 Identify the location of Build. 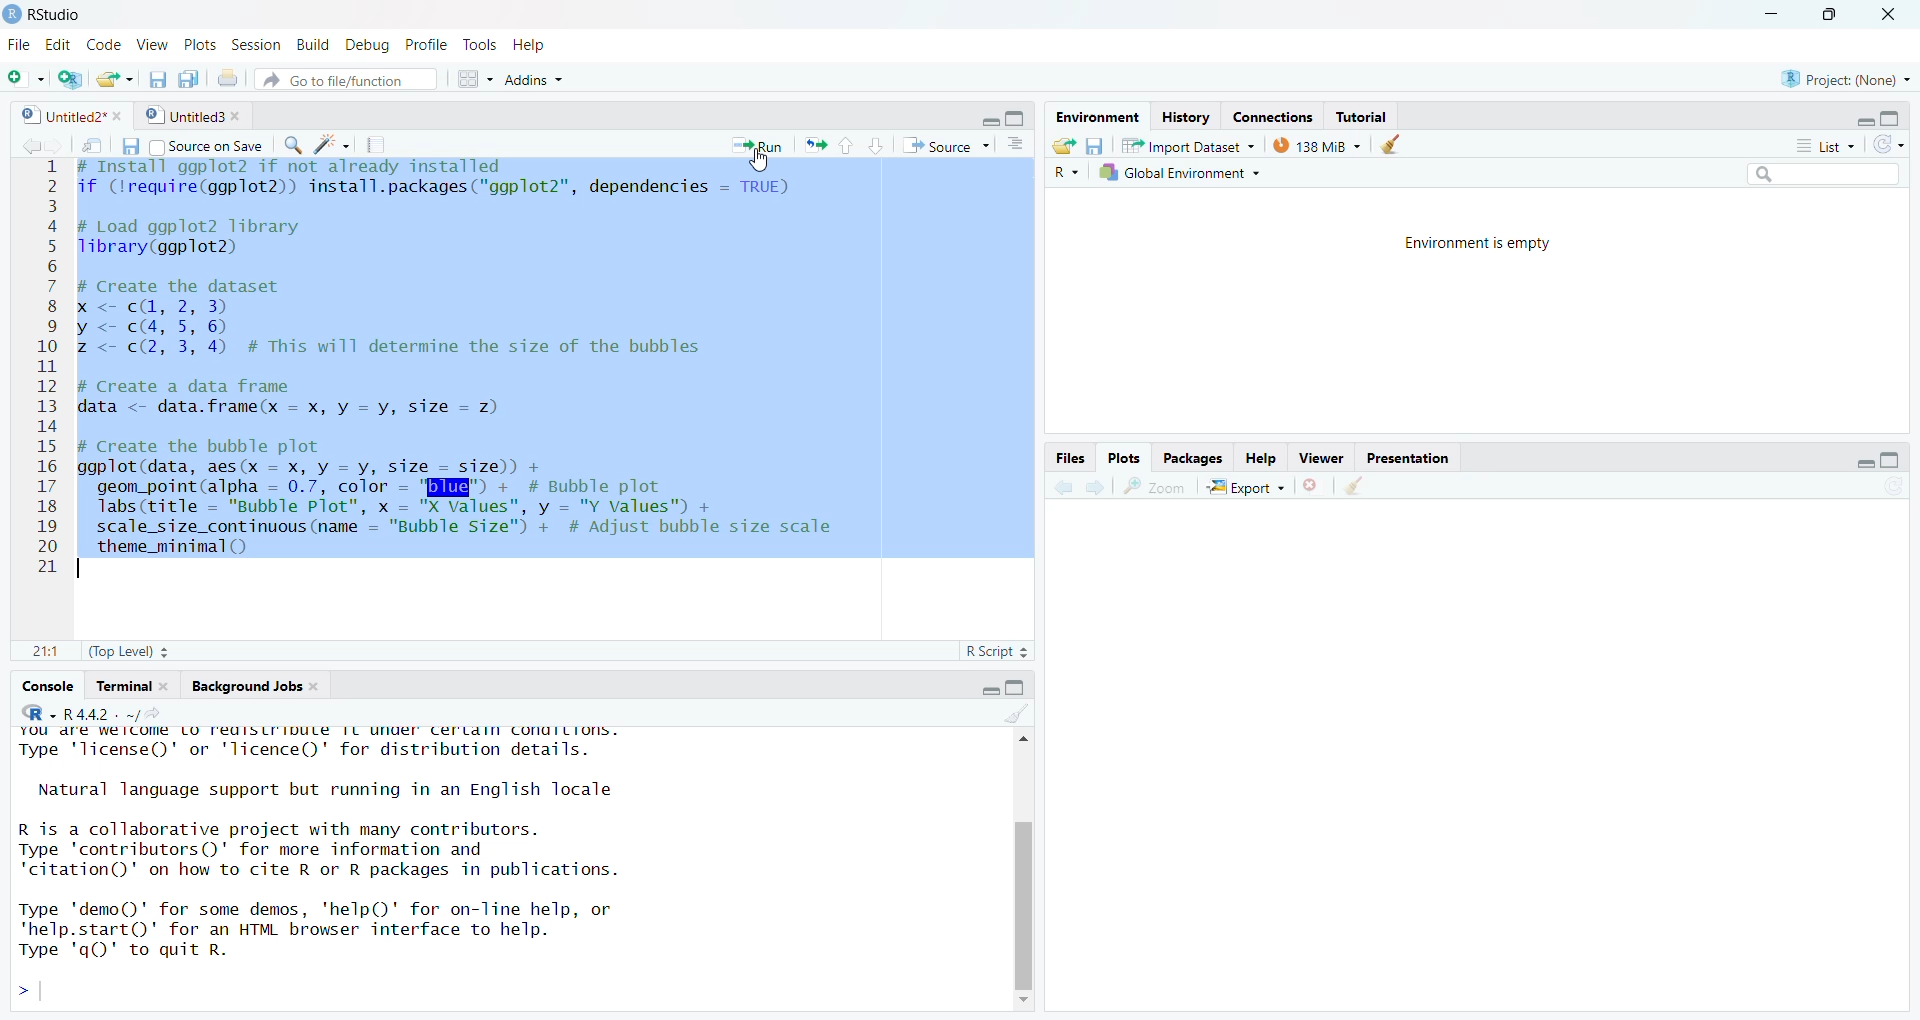
(309, 46).